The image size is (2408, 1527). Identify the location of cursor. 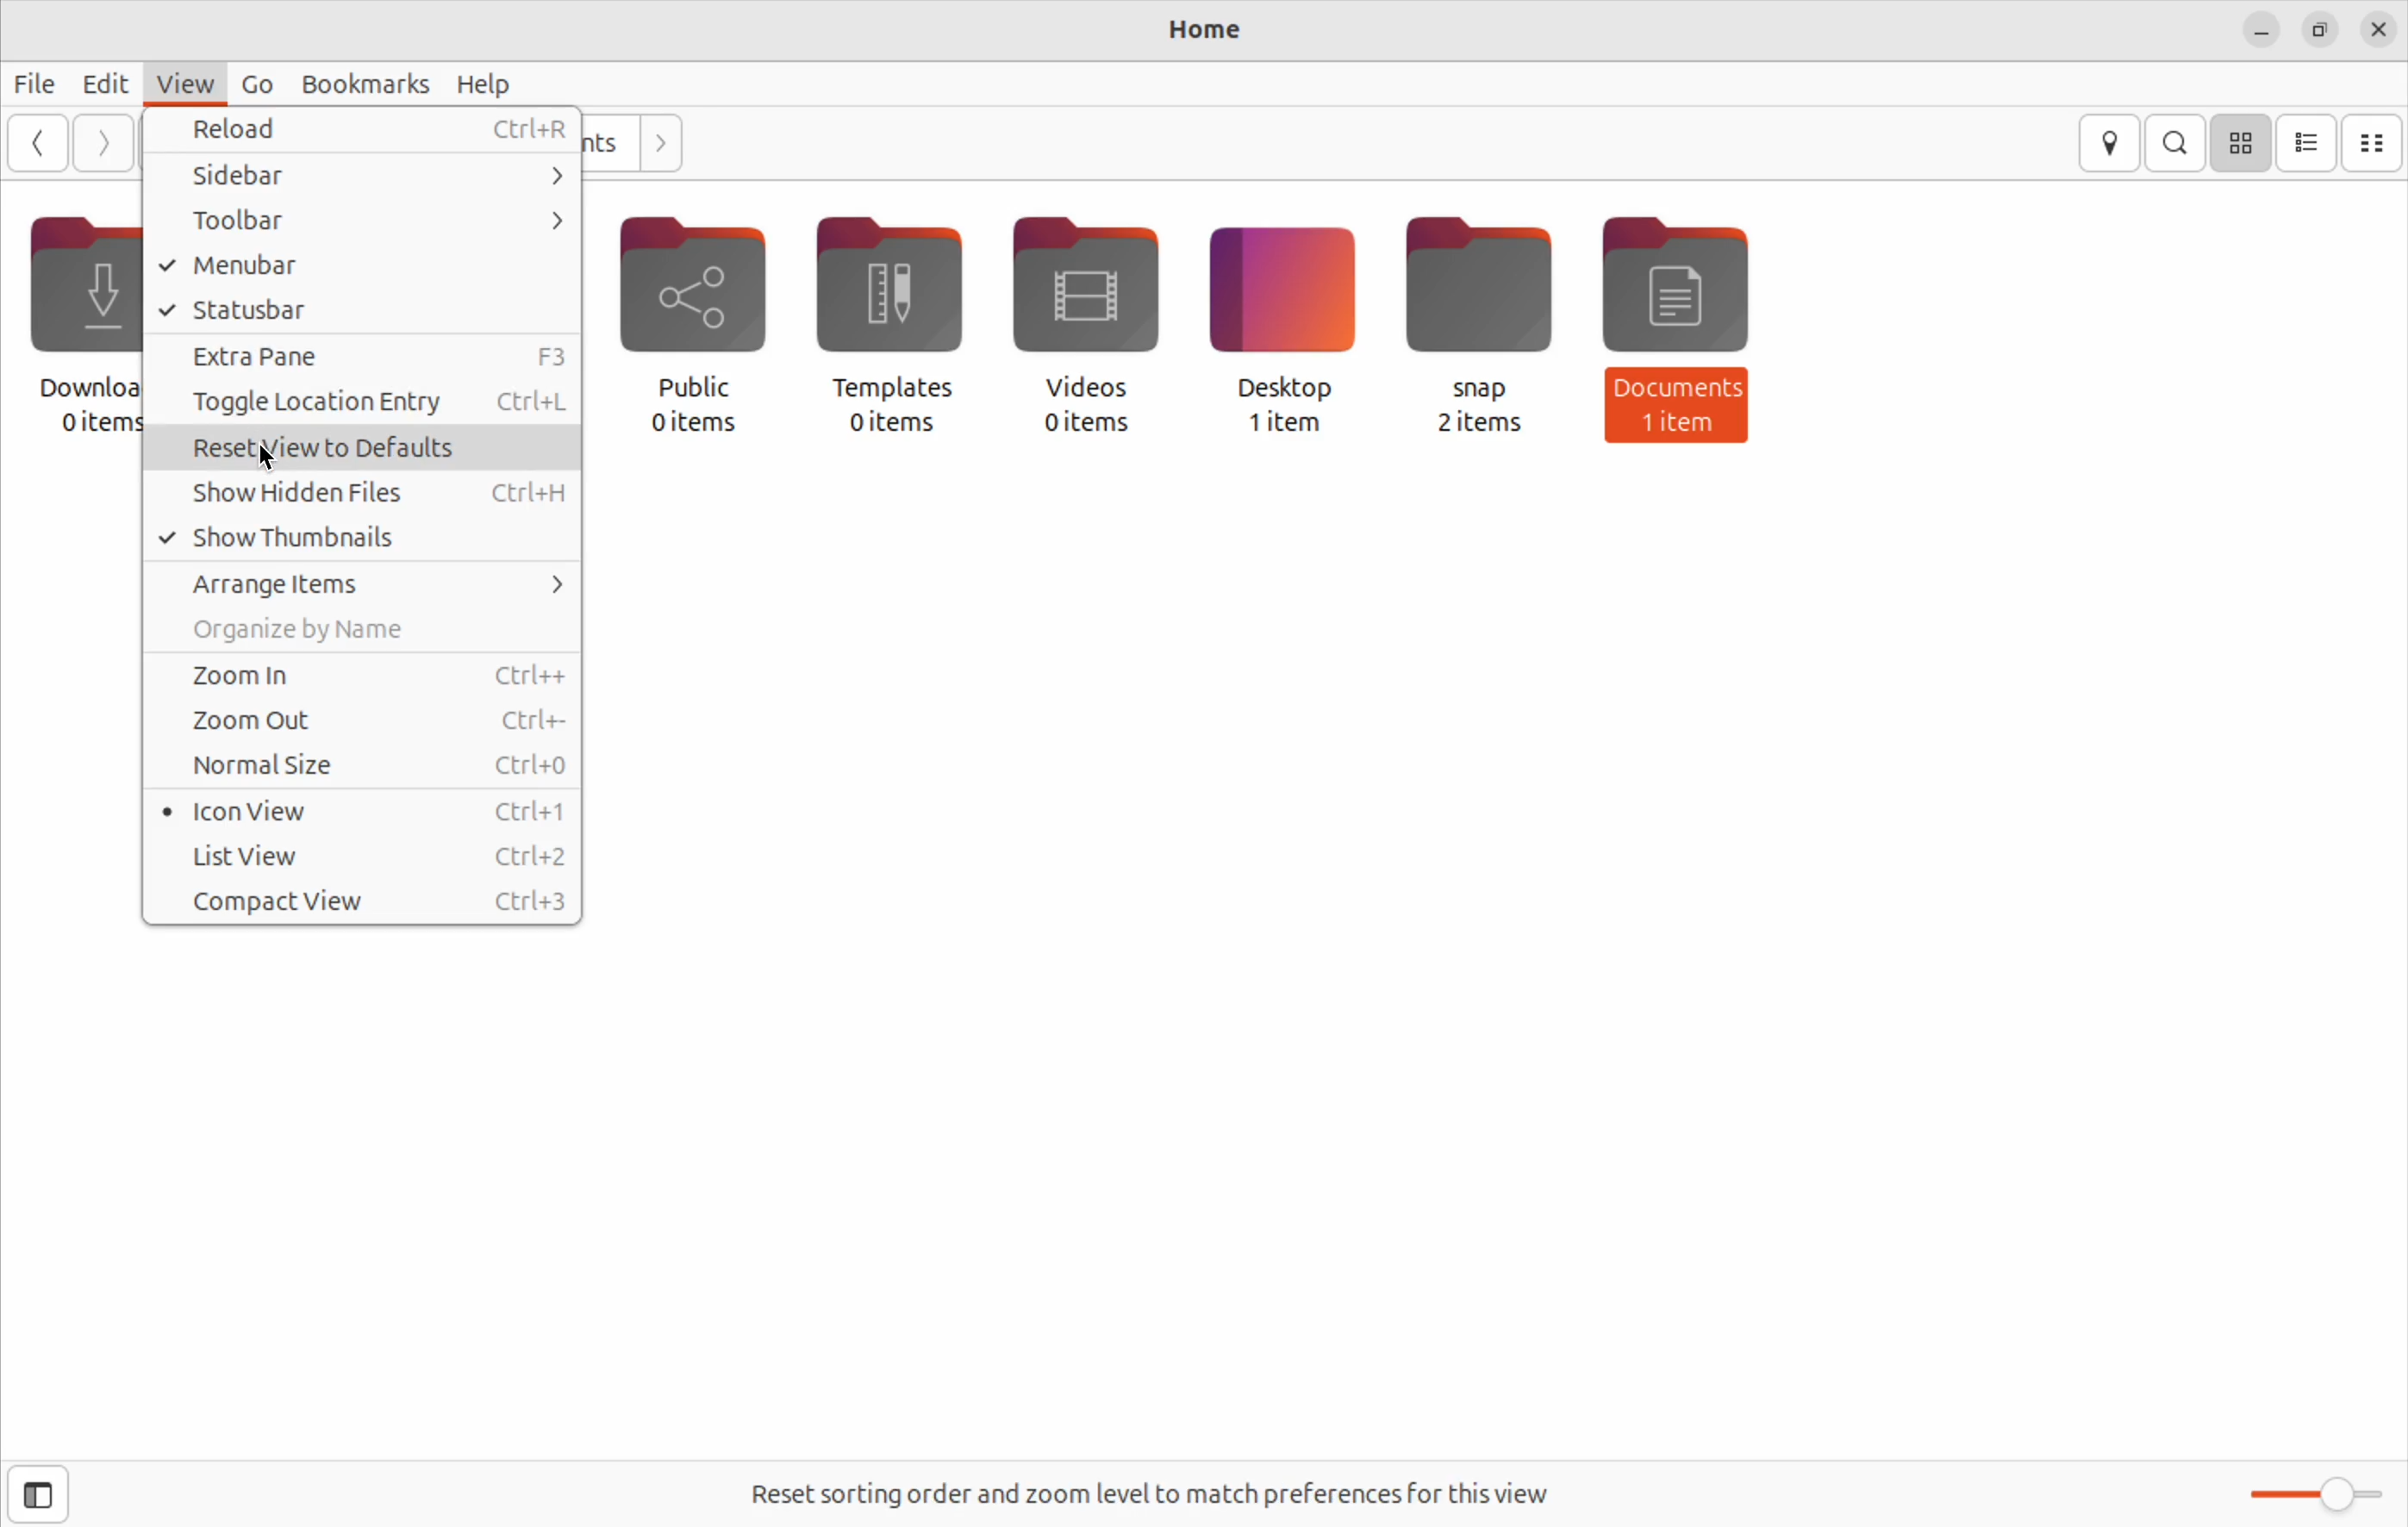
(259, 461).